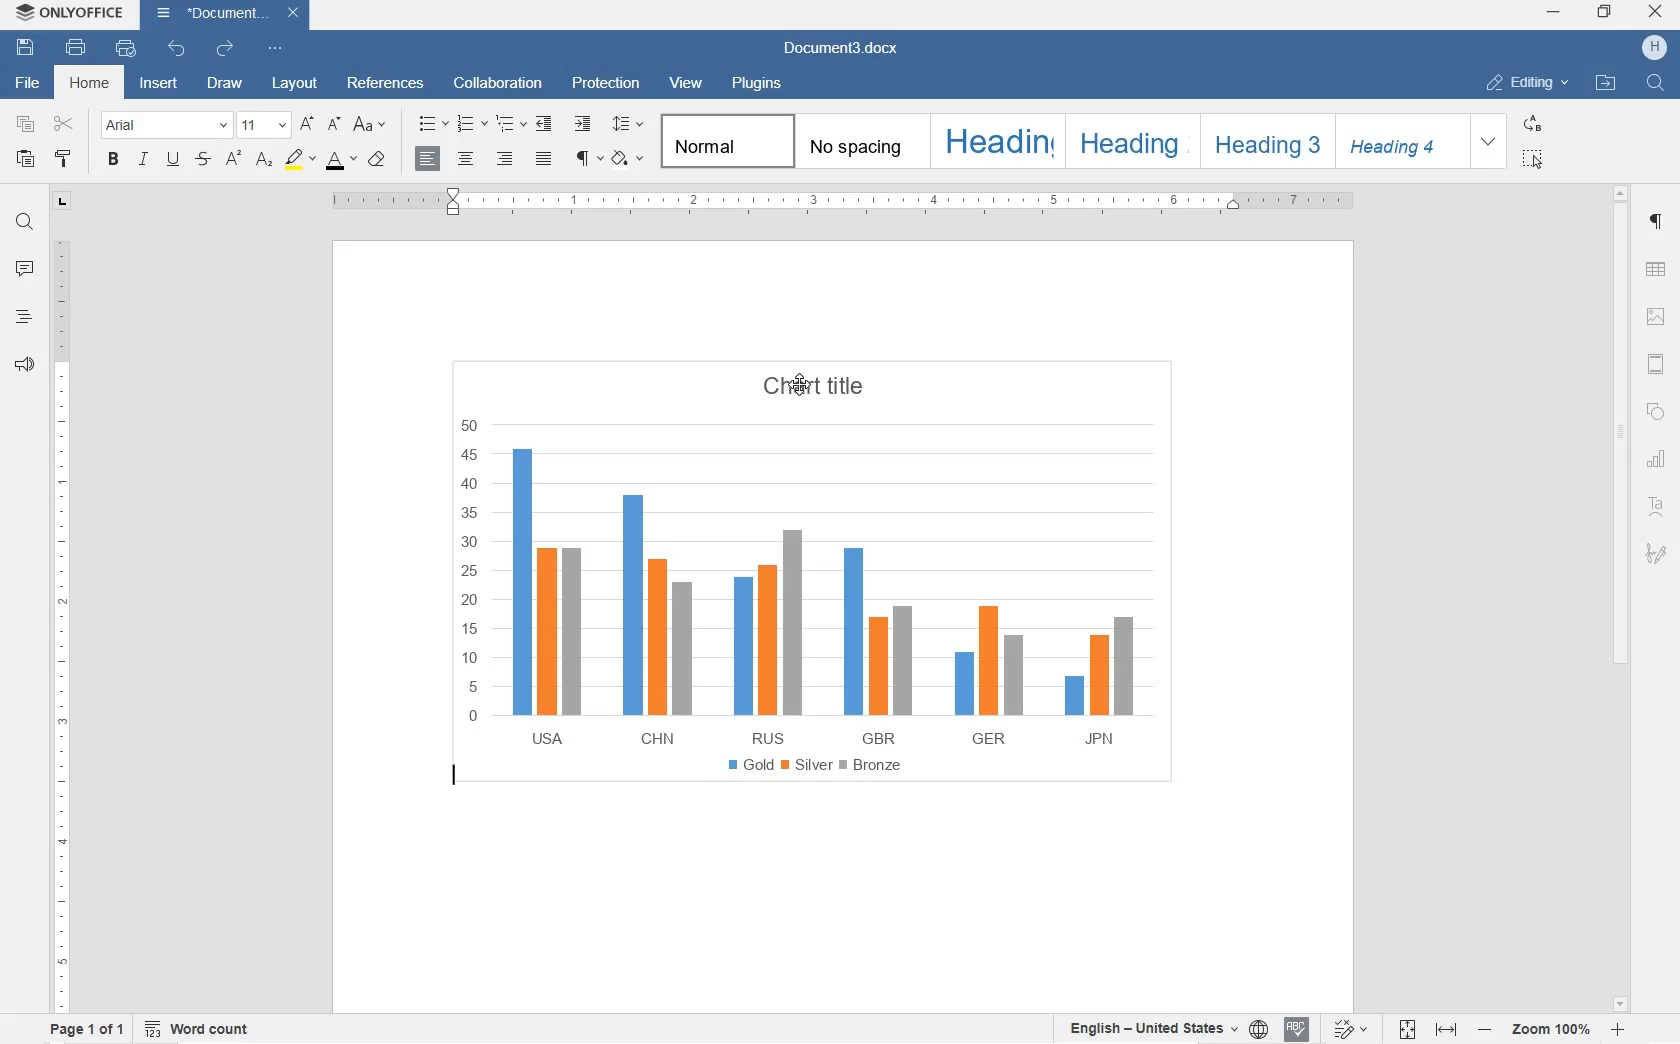  Describe the element at coordinates (165, 125) in the screenshot. I see `FONT NAME` at that location.